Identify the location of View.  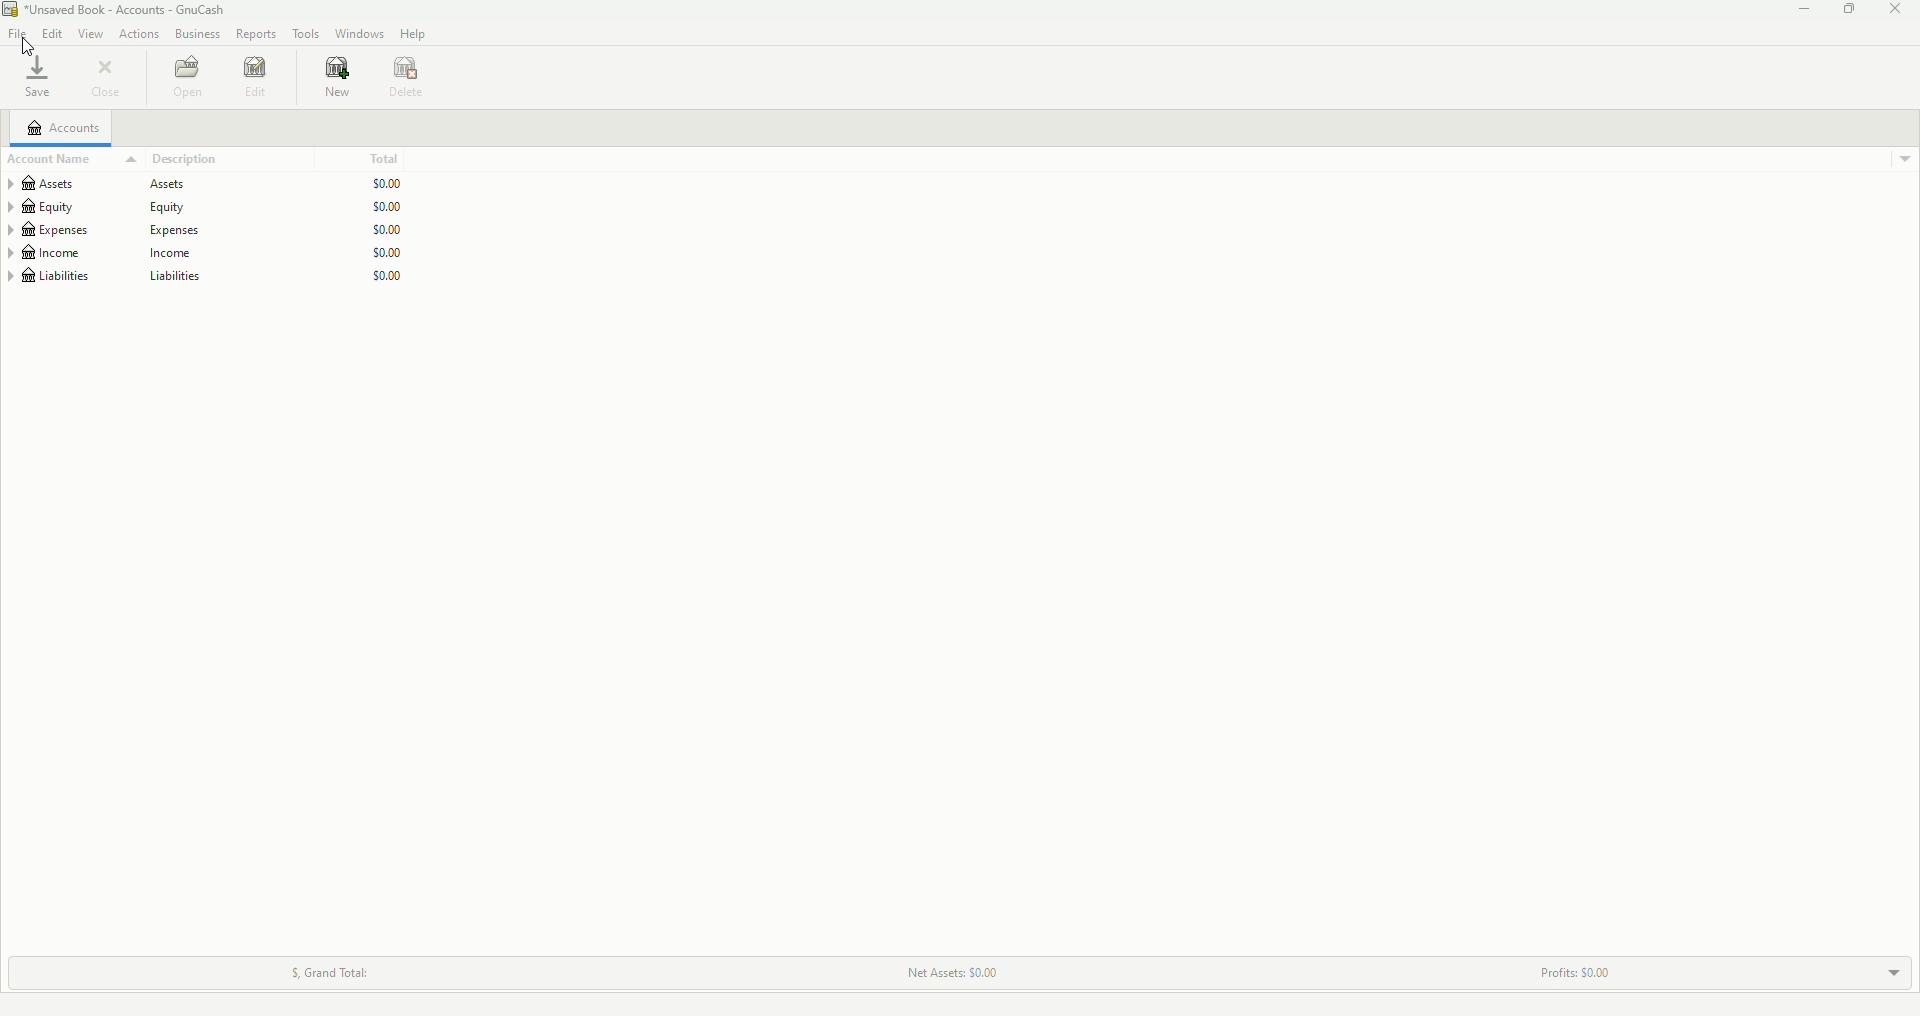
(89, 34).